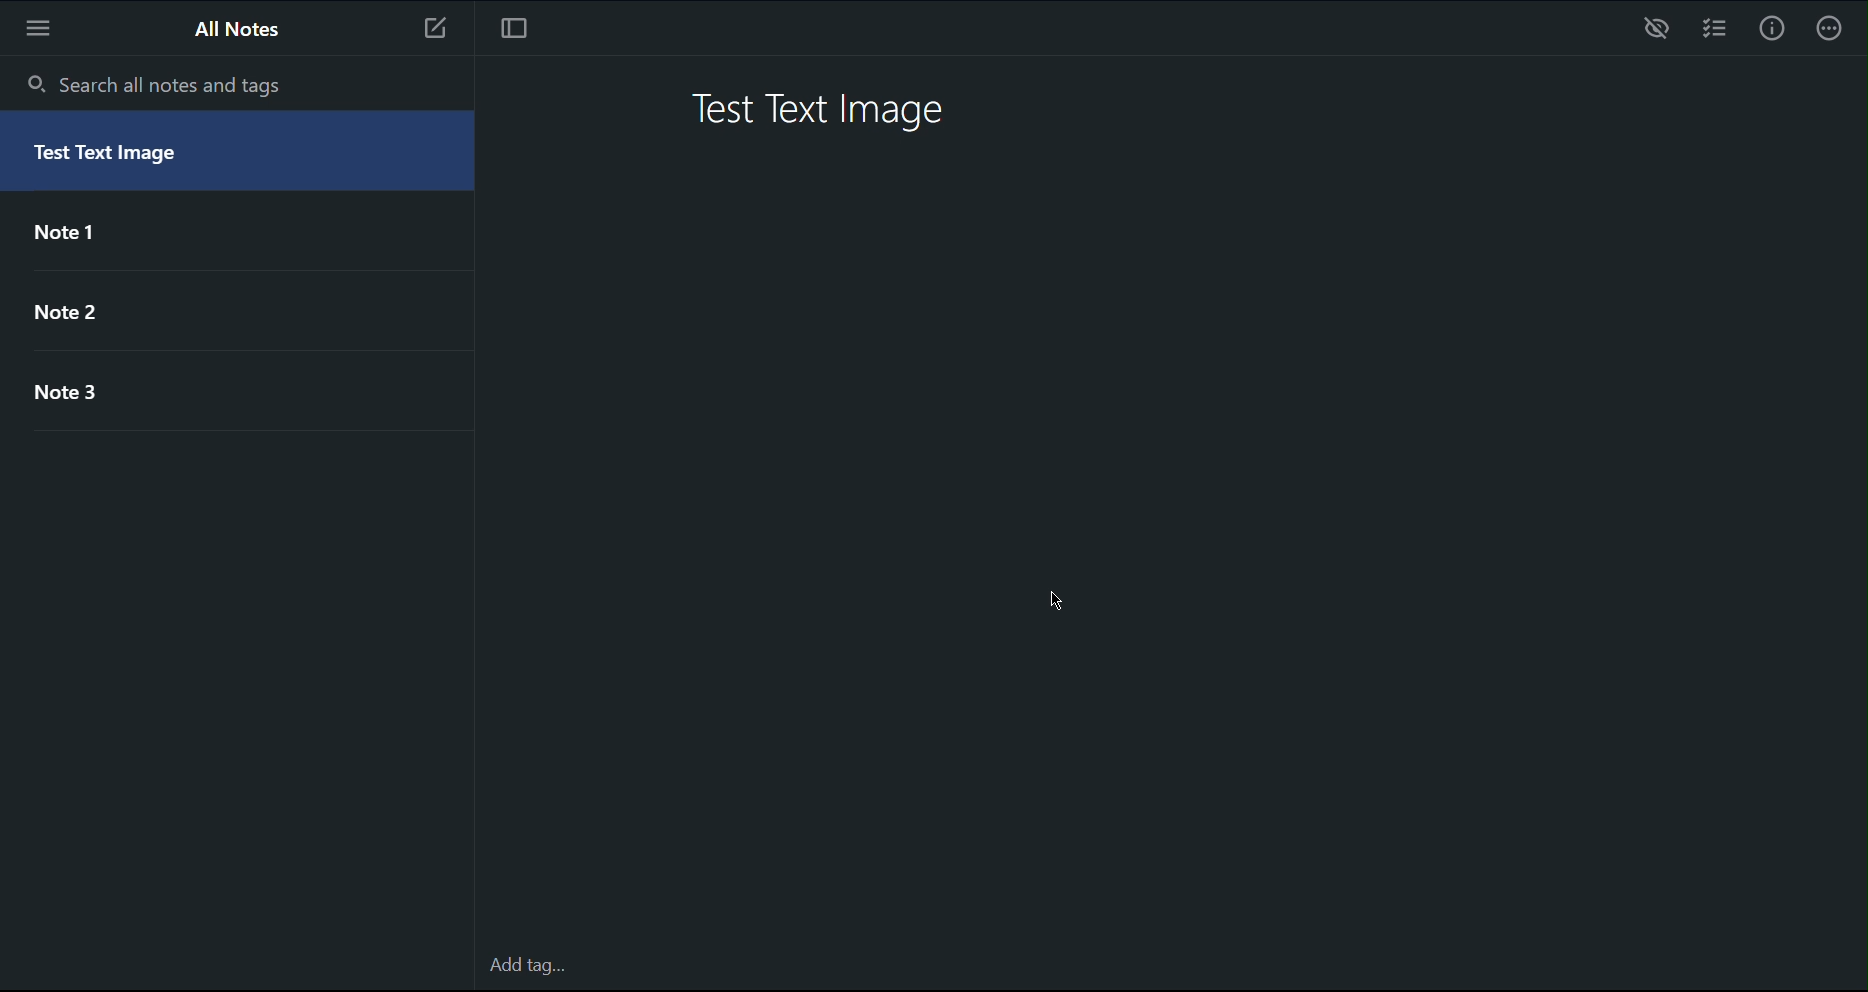 This screenshot has width=1868, height=992. Describe the element at coordinates (519, 28) in the screenshot. I see `Focus Mode` at that location.